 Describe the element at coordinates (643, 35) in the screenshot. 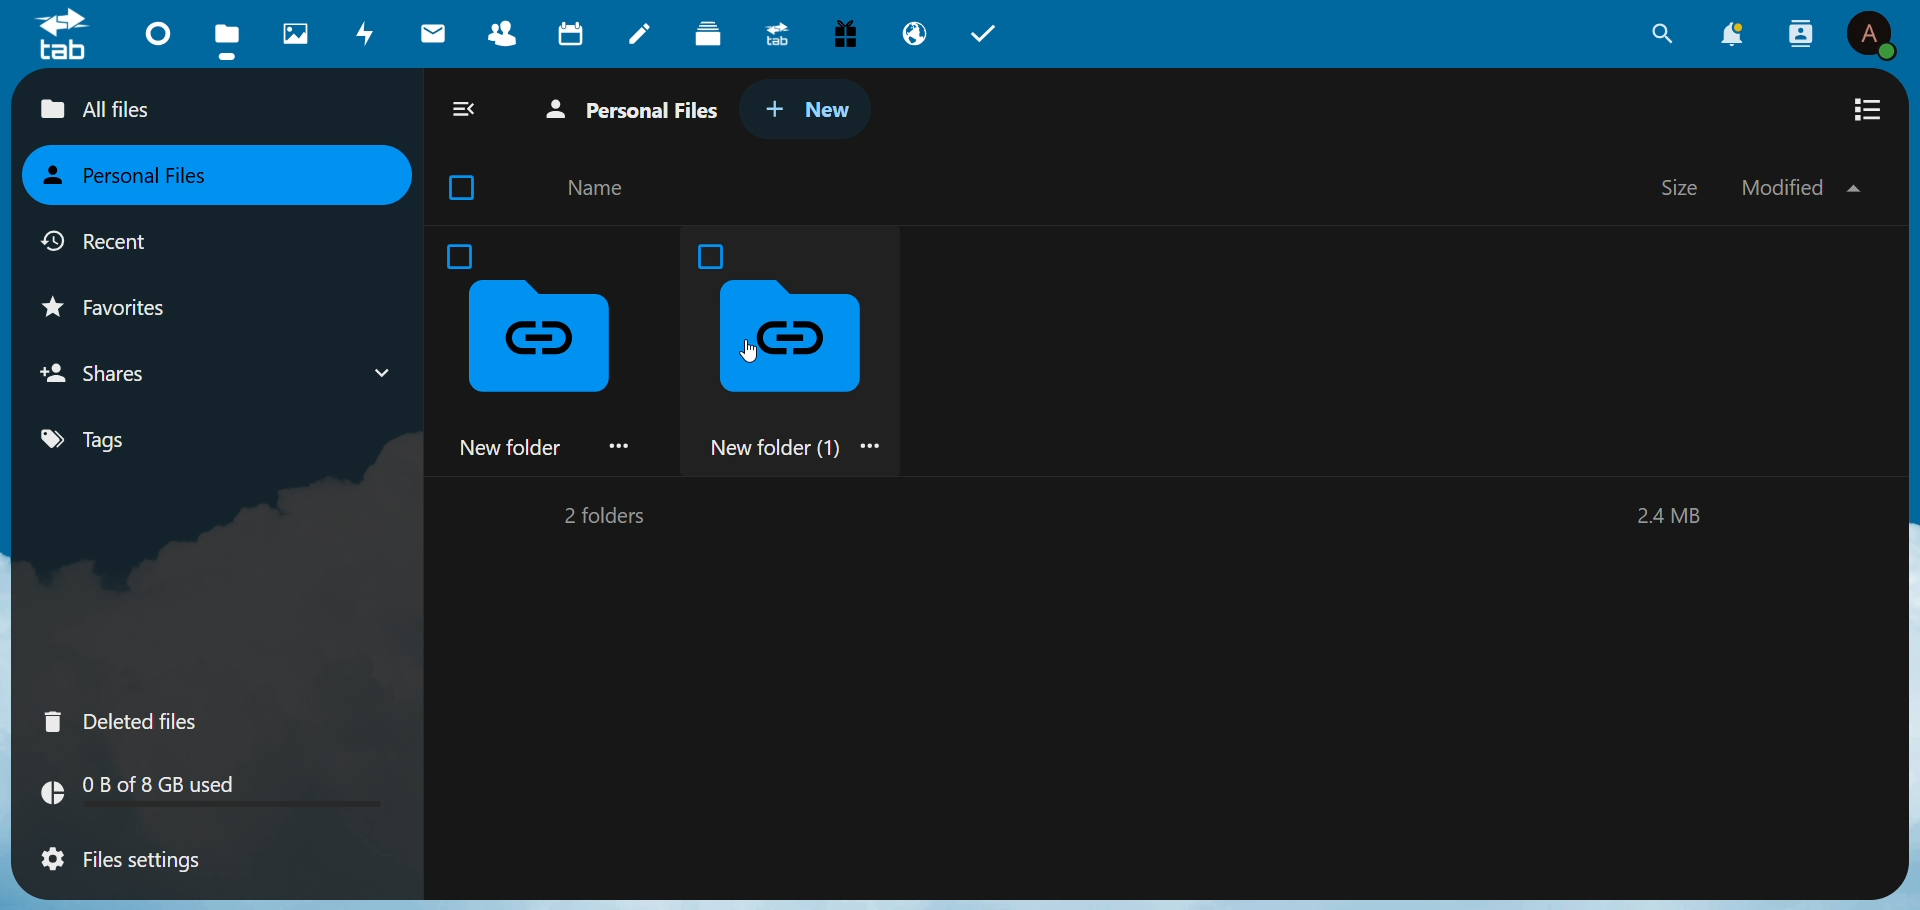

I see `edit` at that location.